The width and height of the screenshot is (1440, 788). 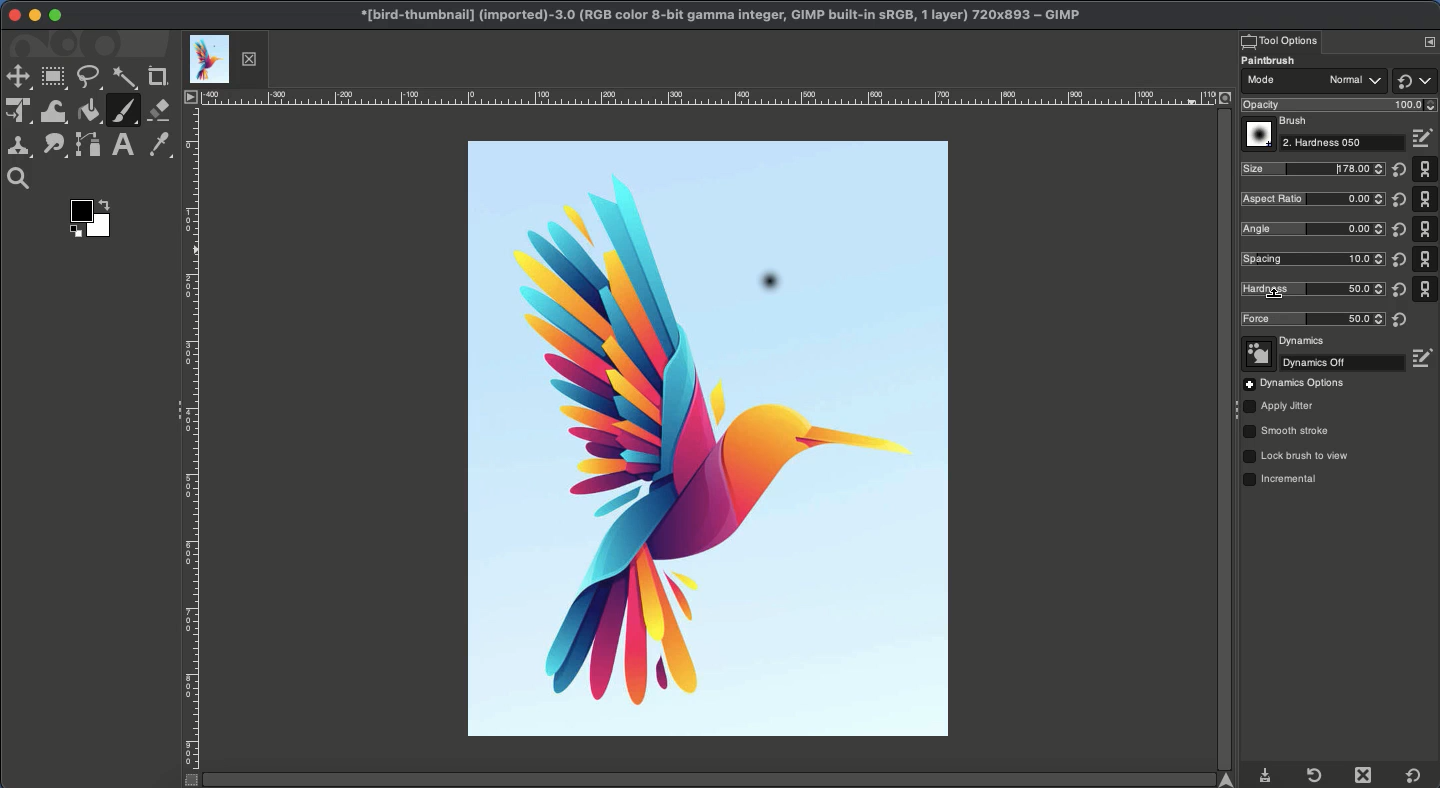 I want to click on Tool options, so click(x=1279, y=40).